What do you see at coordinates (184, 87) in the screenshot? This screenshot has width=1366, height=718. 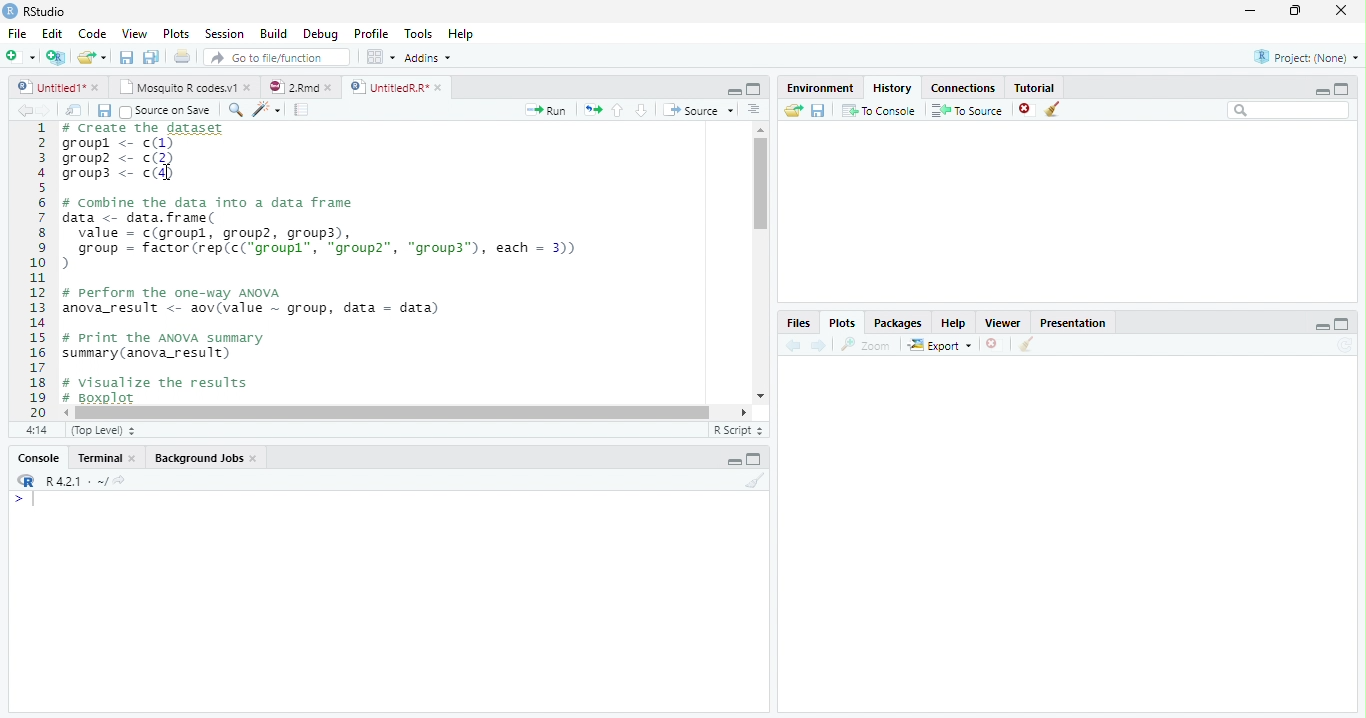 I see `Mosquito R codes` at bounding box center [184, 87].